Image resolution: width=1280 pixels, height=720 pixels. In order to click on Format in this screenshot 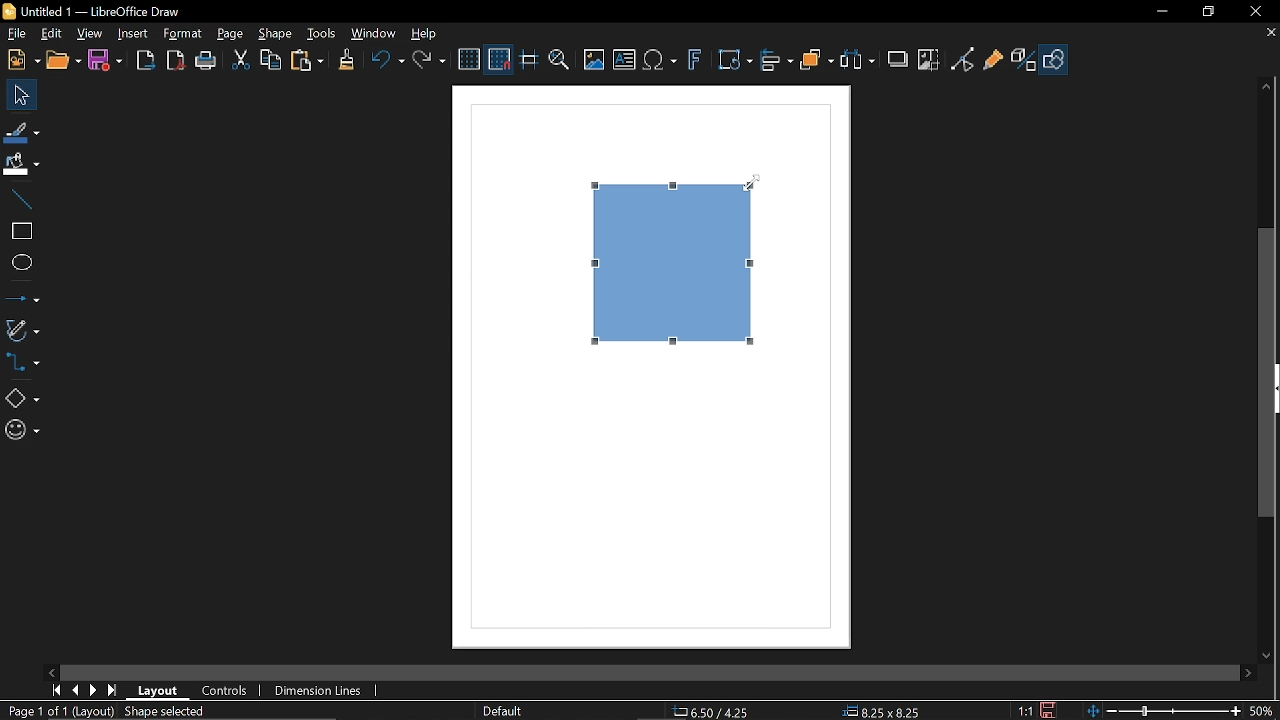, I will do `click(182, 33)`.